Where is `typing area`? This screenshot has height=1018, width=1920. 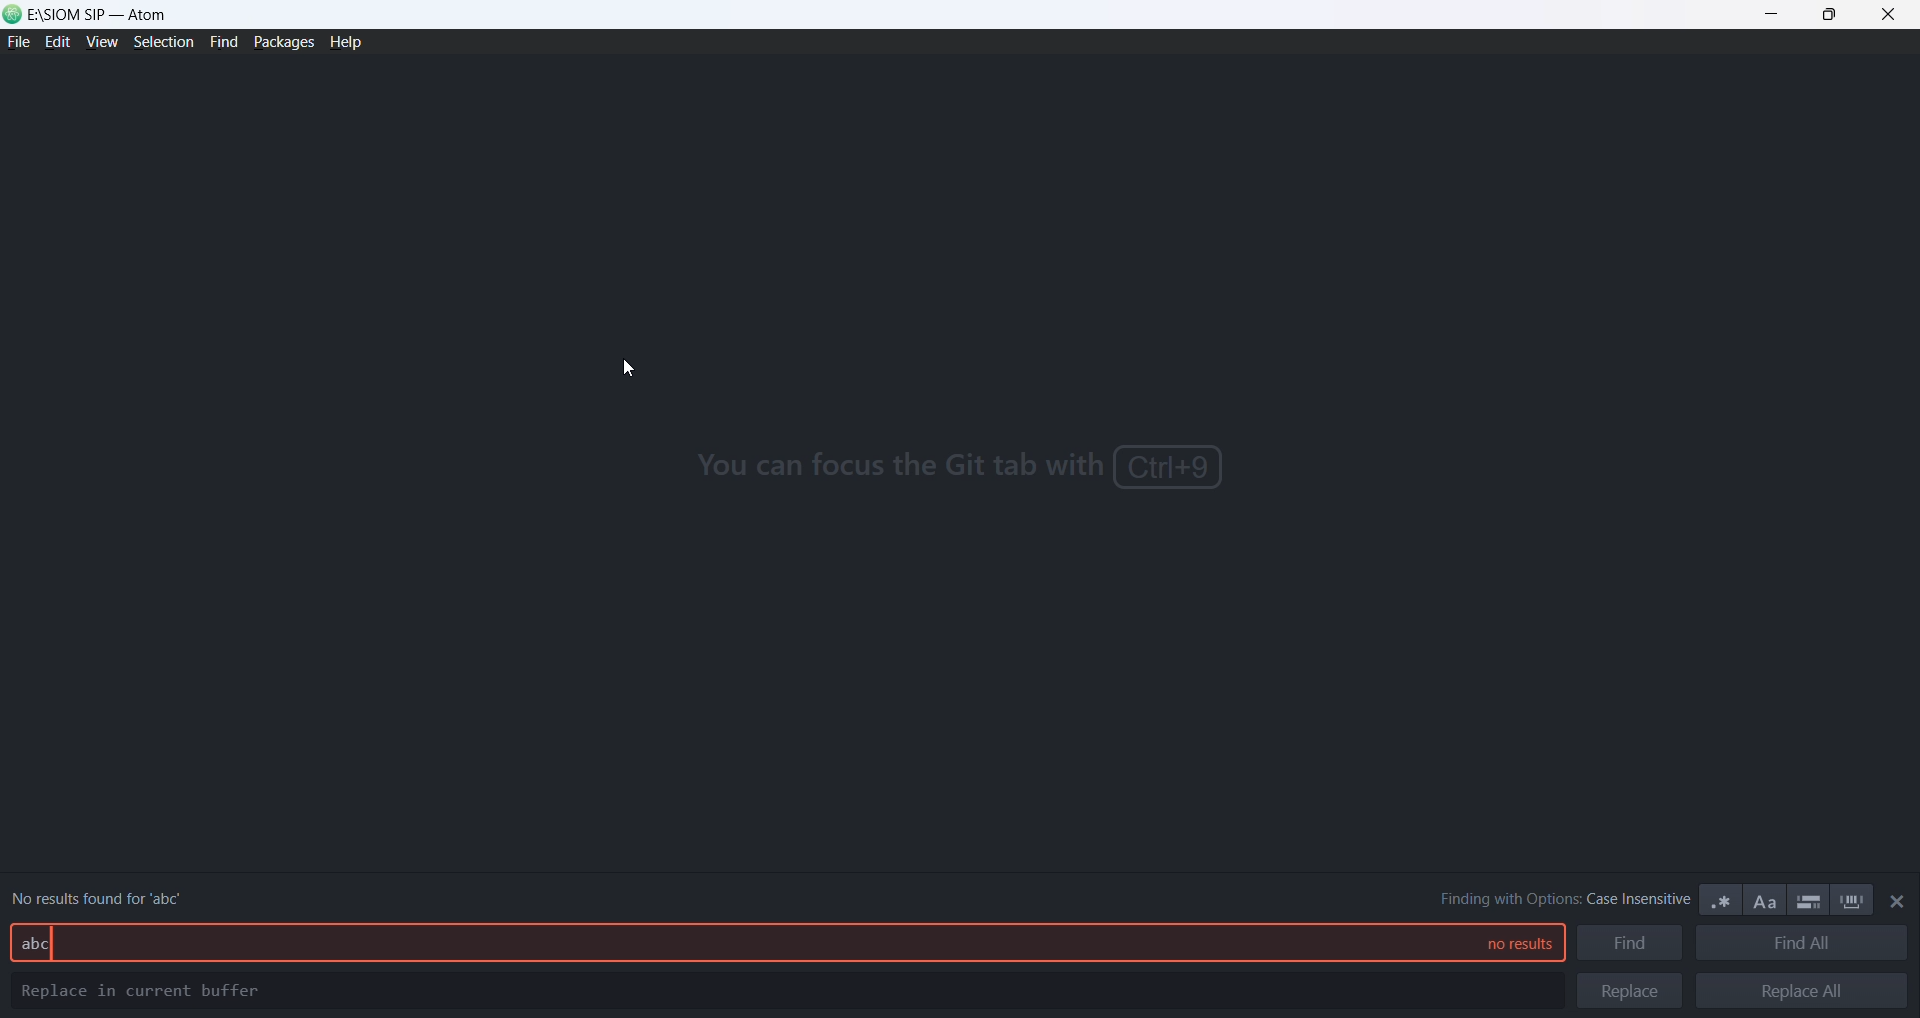
typing area is located at coordinates (725, 941).